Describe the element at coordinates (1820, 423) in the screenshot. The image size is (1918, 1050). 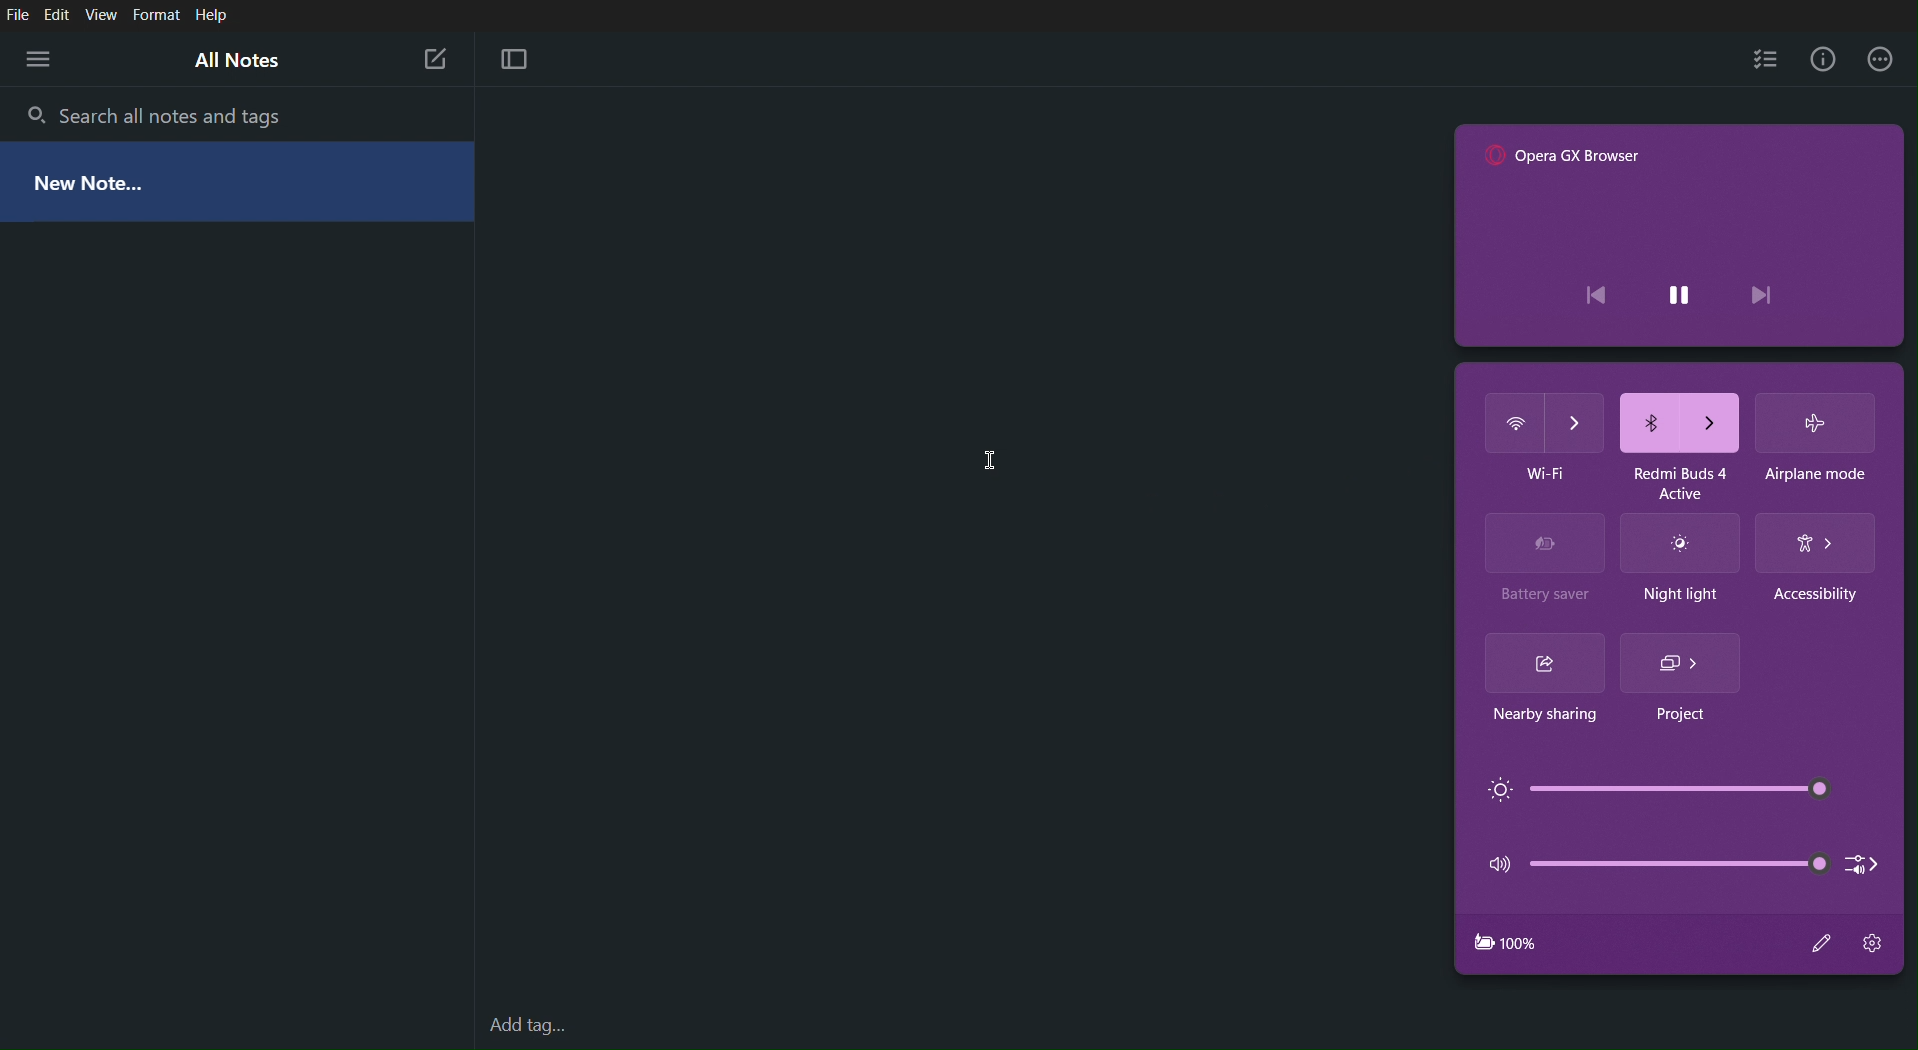
I see `Airplane Mode` at that location.